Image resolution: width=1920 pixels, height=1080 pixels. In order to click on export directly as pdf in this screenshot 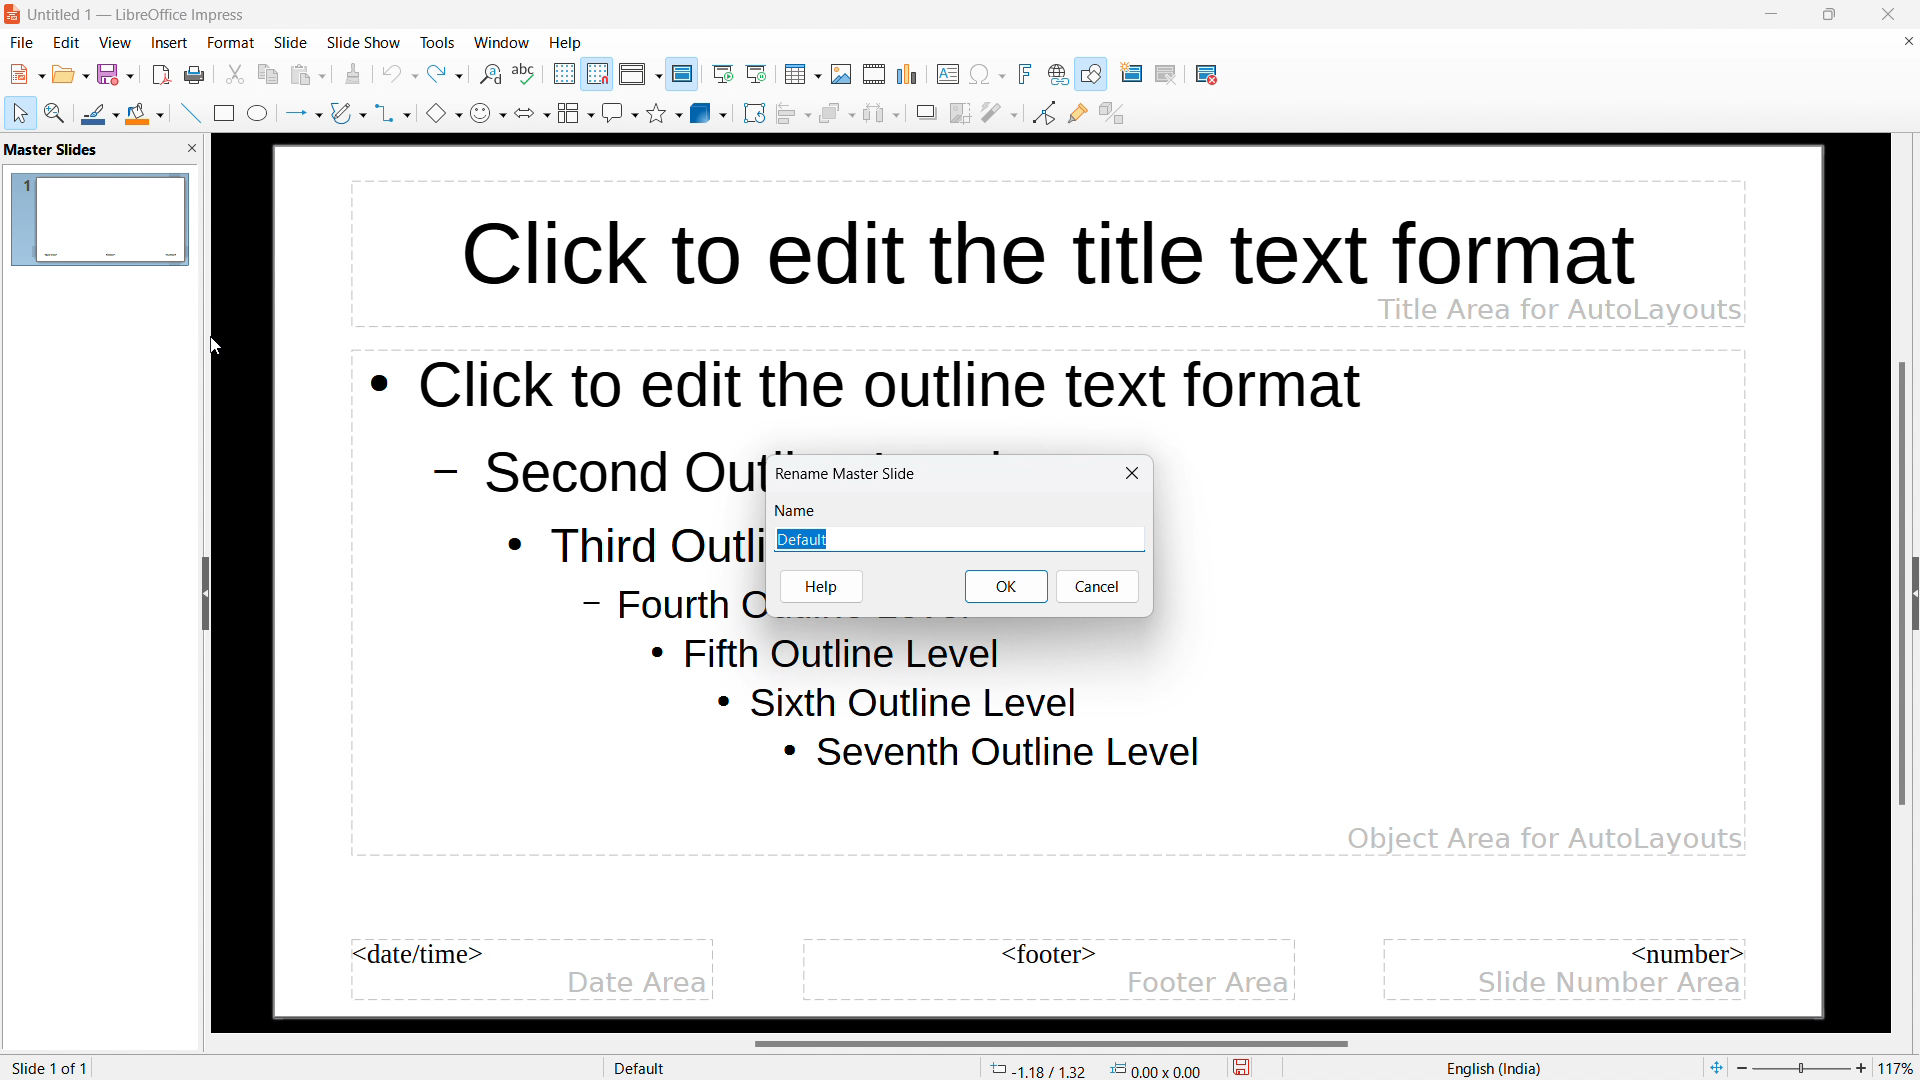, I will do `click(162, 76)`.